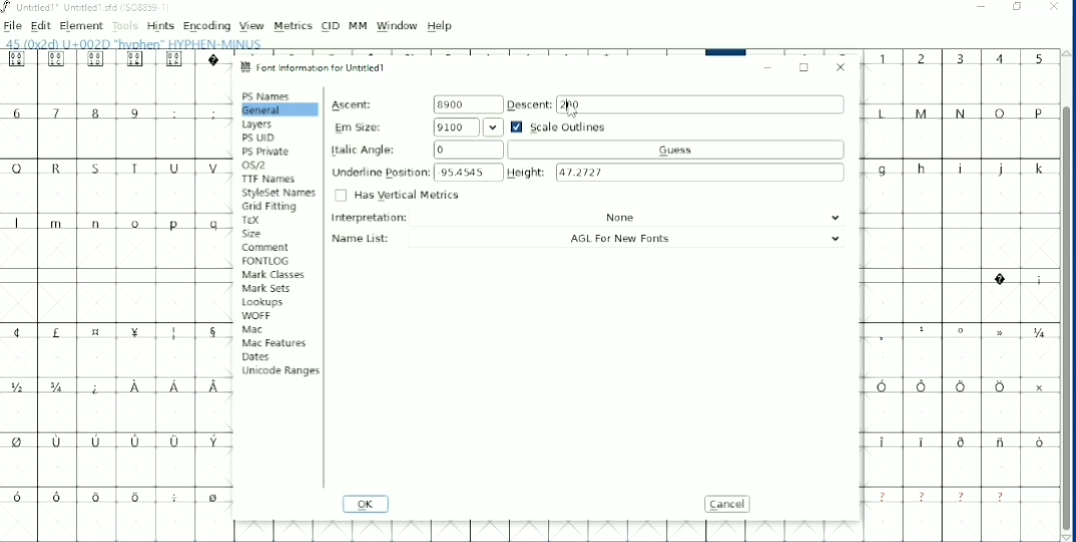 Image resolution: width=1076 pixels, height=542 pixels. Describe the element at coordinates (1019, 7) in the screenshot. I see `Restore down` at that location.